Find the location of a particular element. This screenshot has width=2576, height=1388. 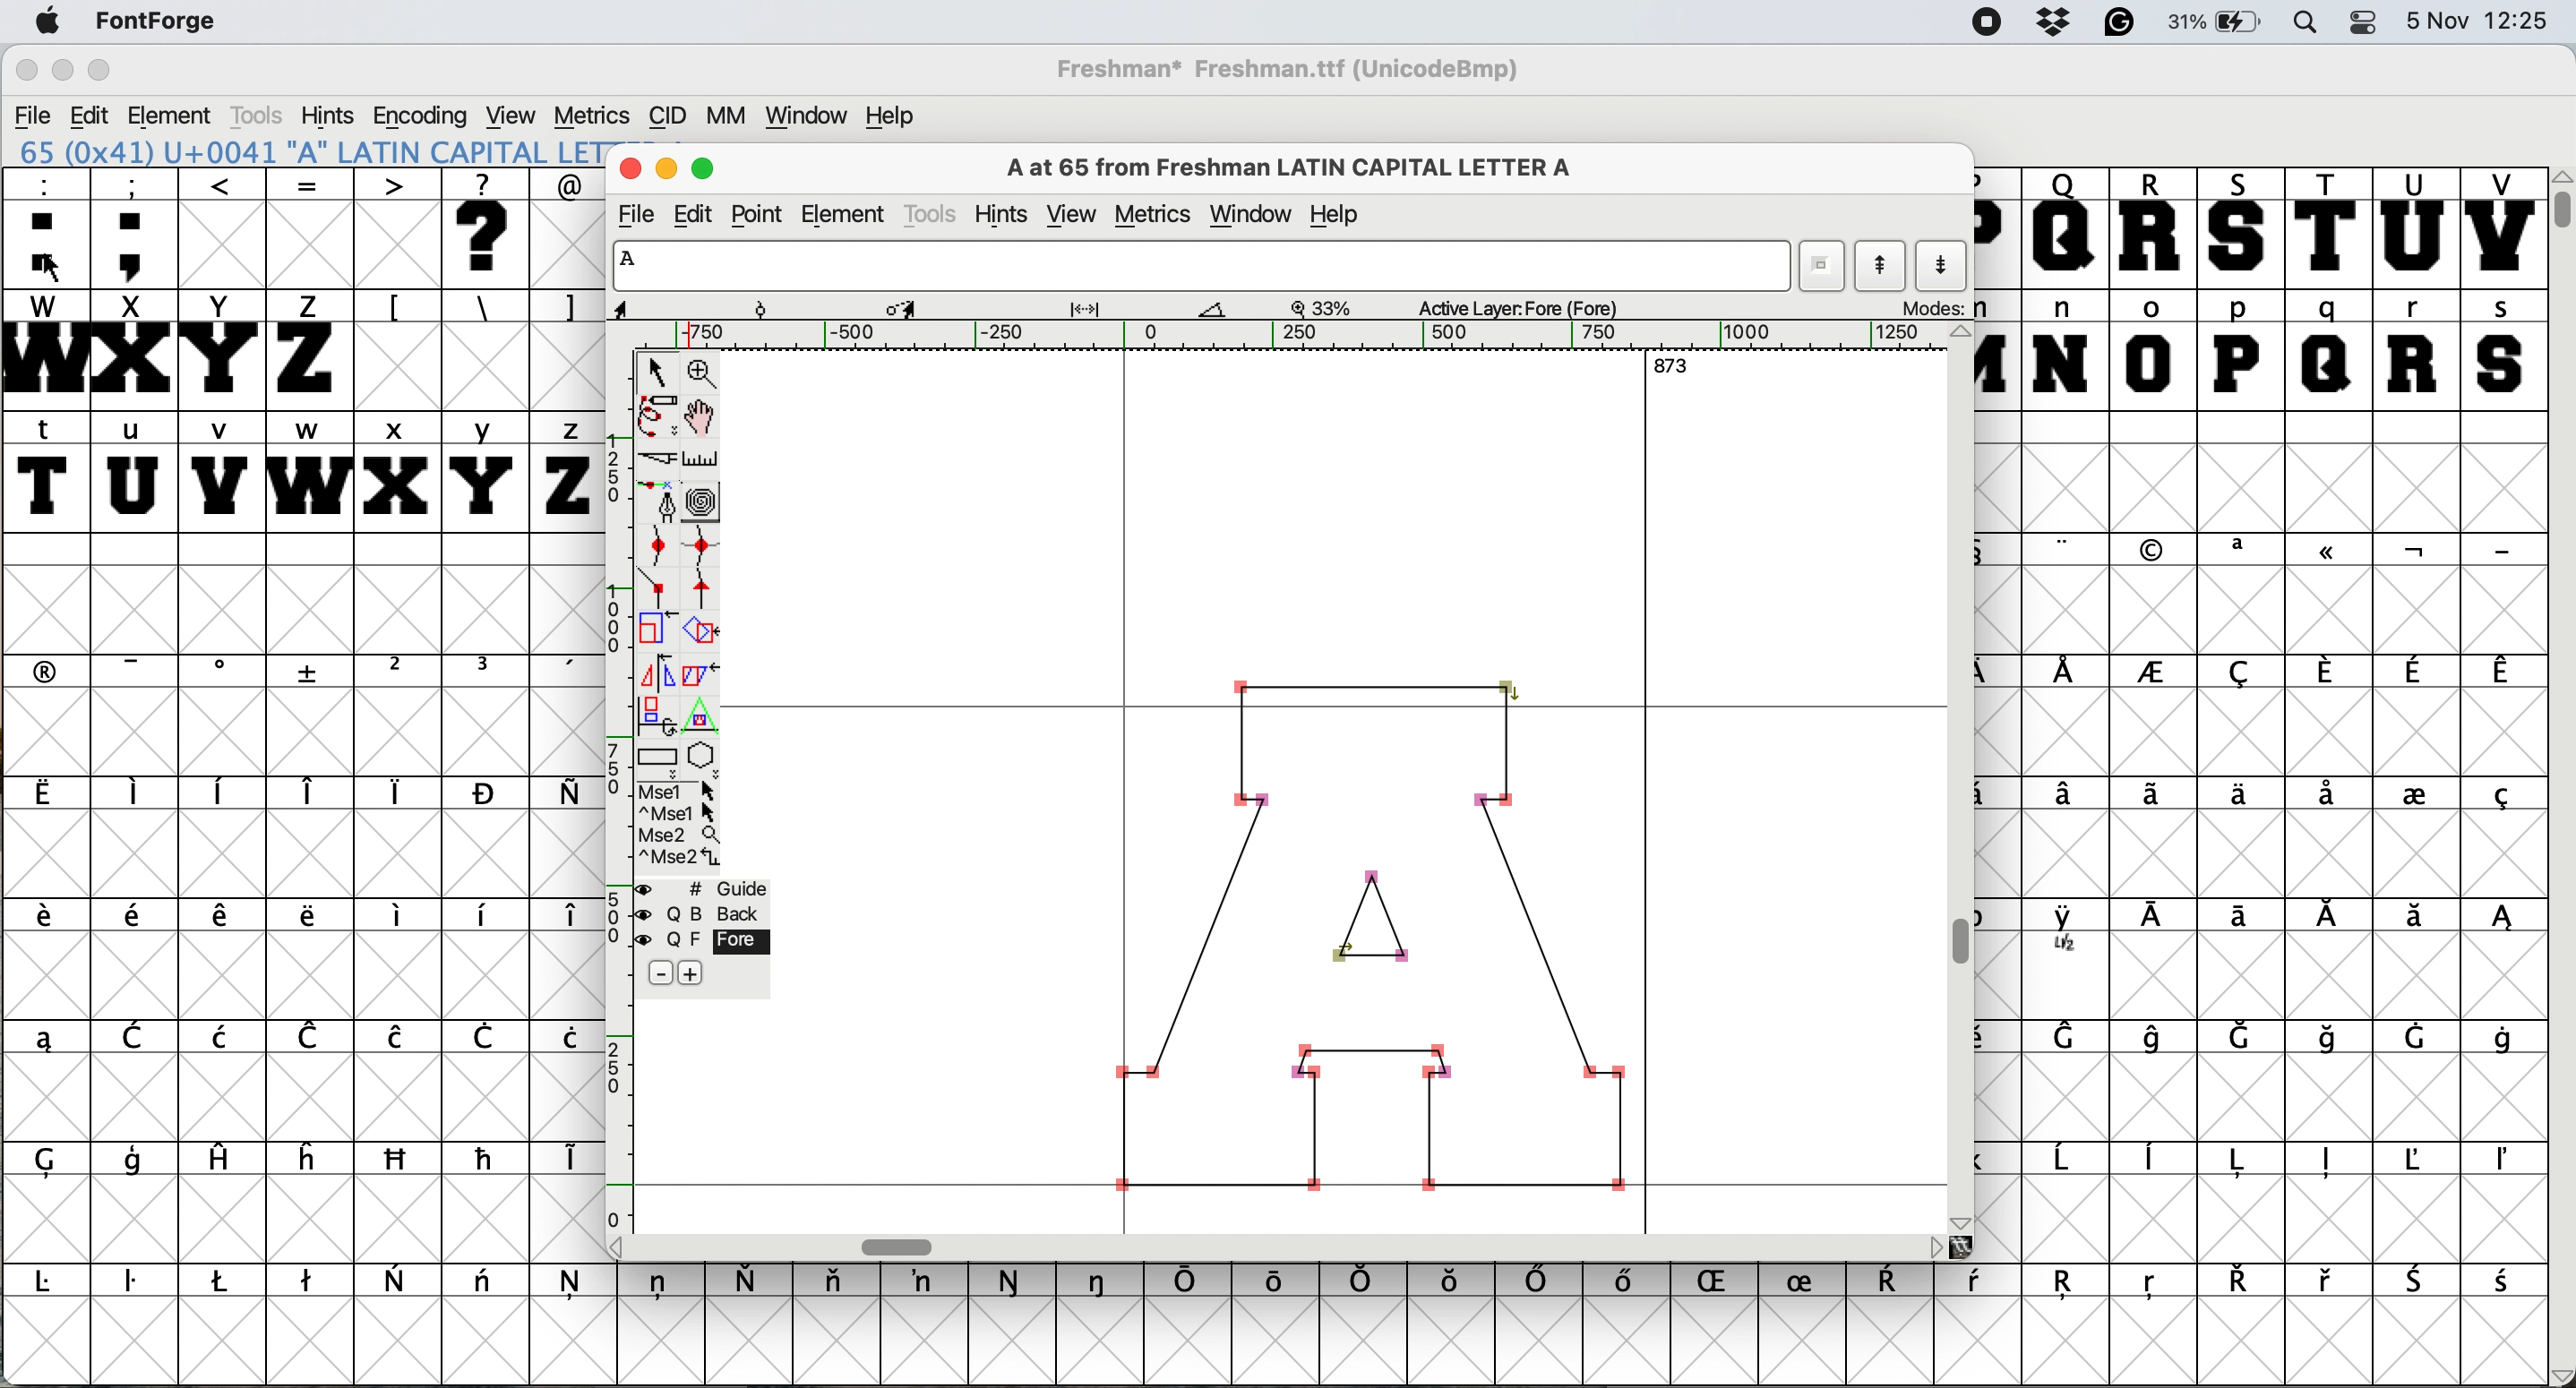

add a point and drag out it corners is located at coordinates (657, 500).